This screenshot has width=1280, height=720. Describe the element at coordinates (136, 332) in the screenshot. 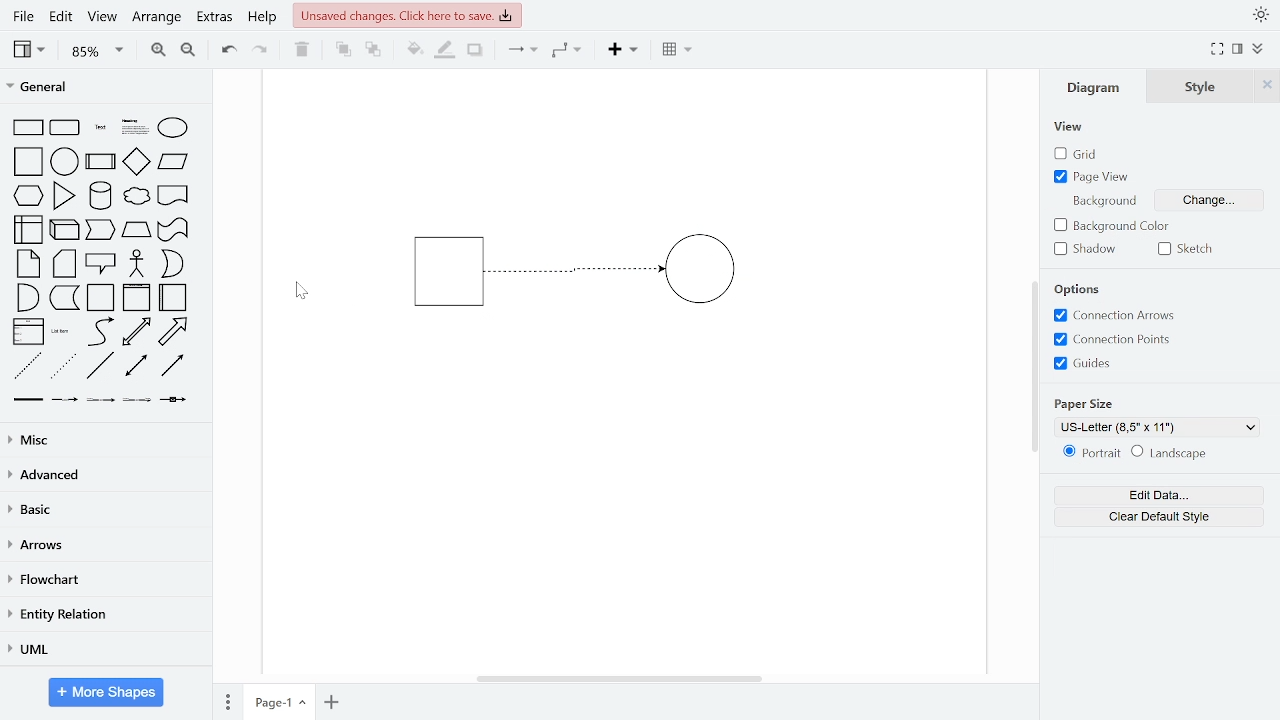

I see `bidirectional arrow` at that location.